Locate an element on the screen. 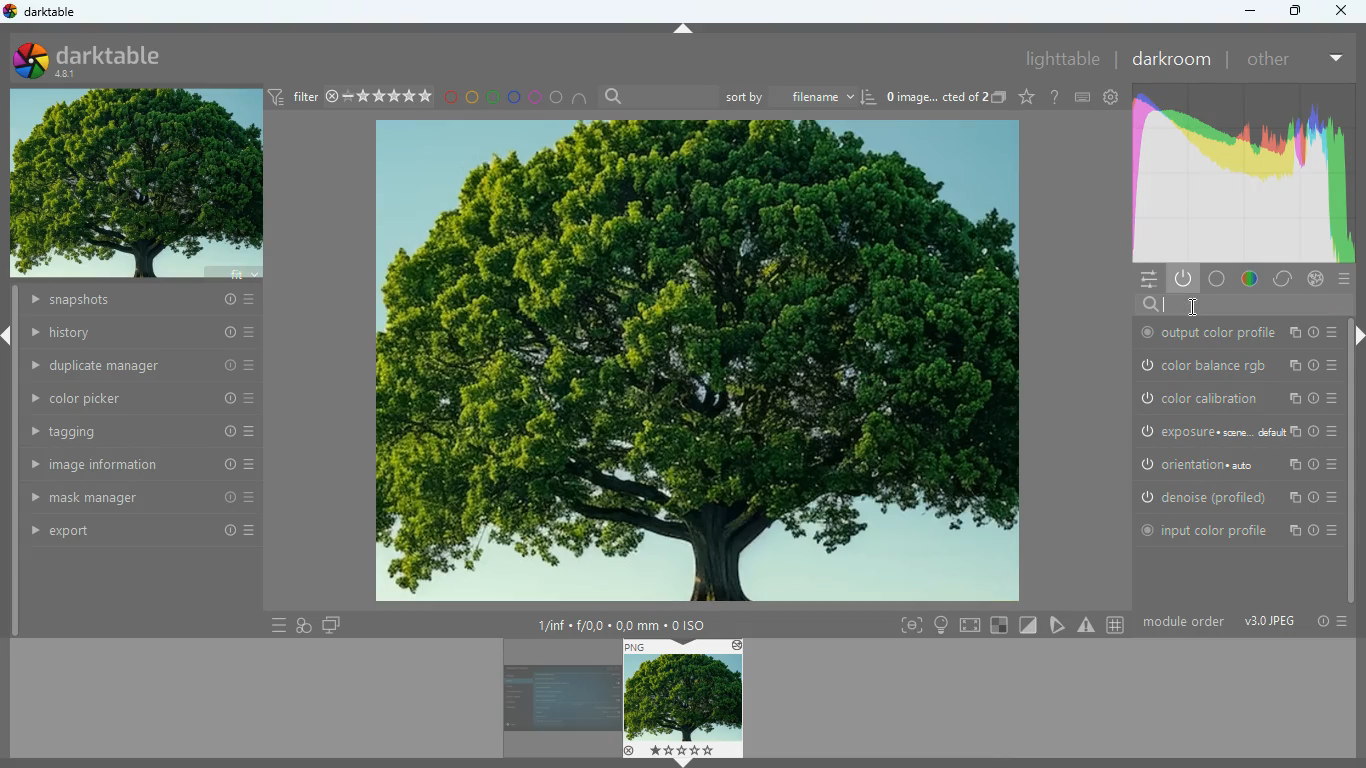 The height and width of the screenshot is (768, 1366). overlap is located at coordinates (306, 626).